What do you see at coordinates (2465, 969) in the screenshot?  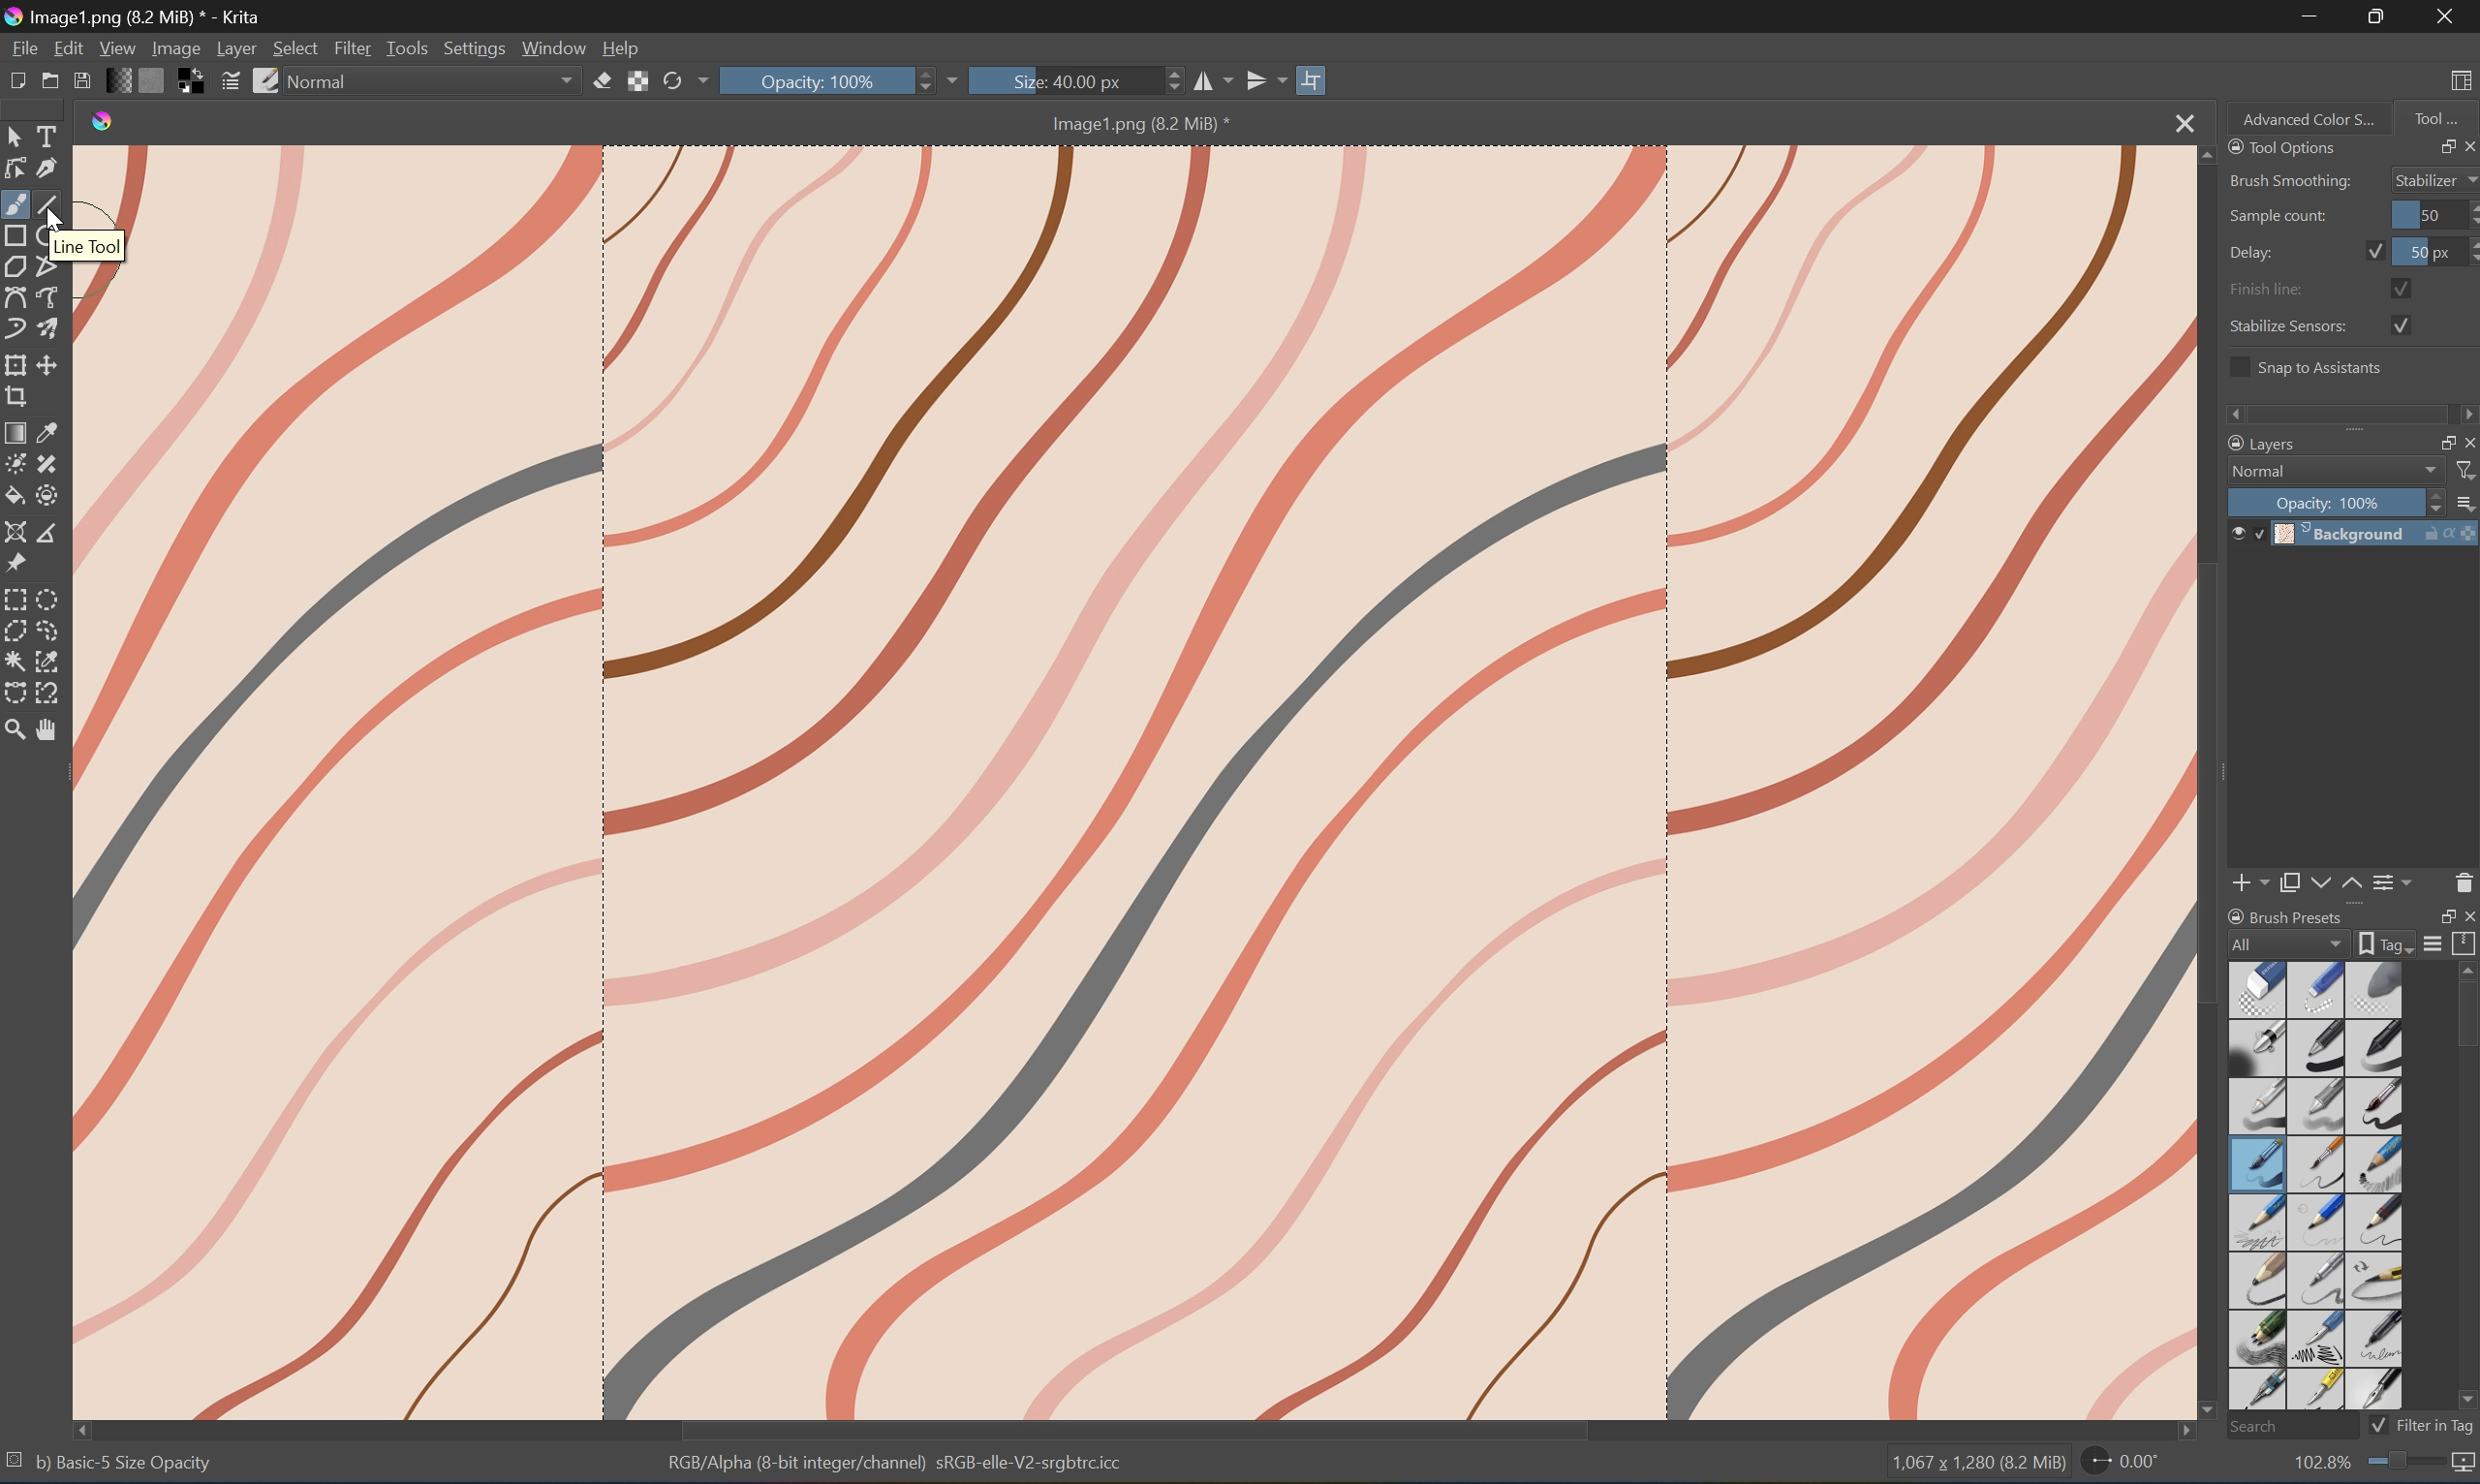 I see `Scroll Up` at bounding box center [2465, 969].